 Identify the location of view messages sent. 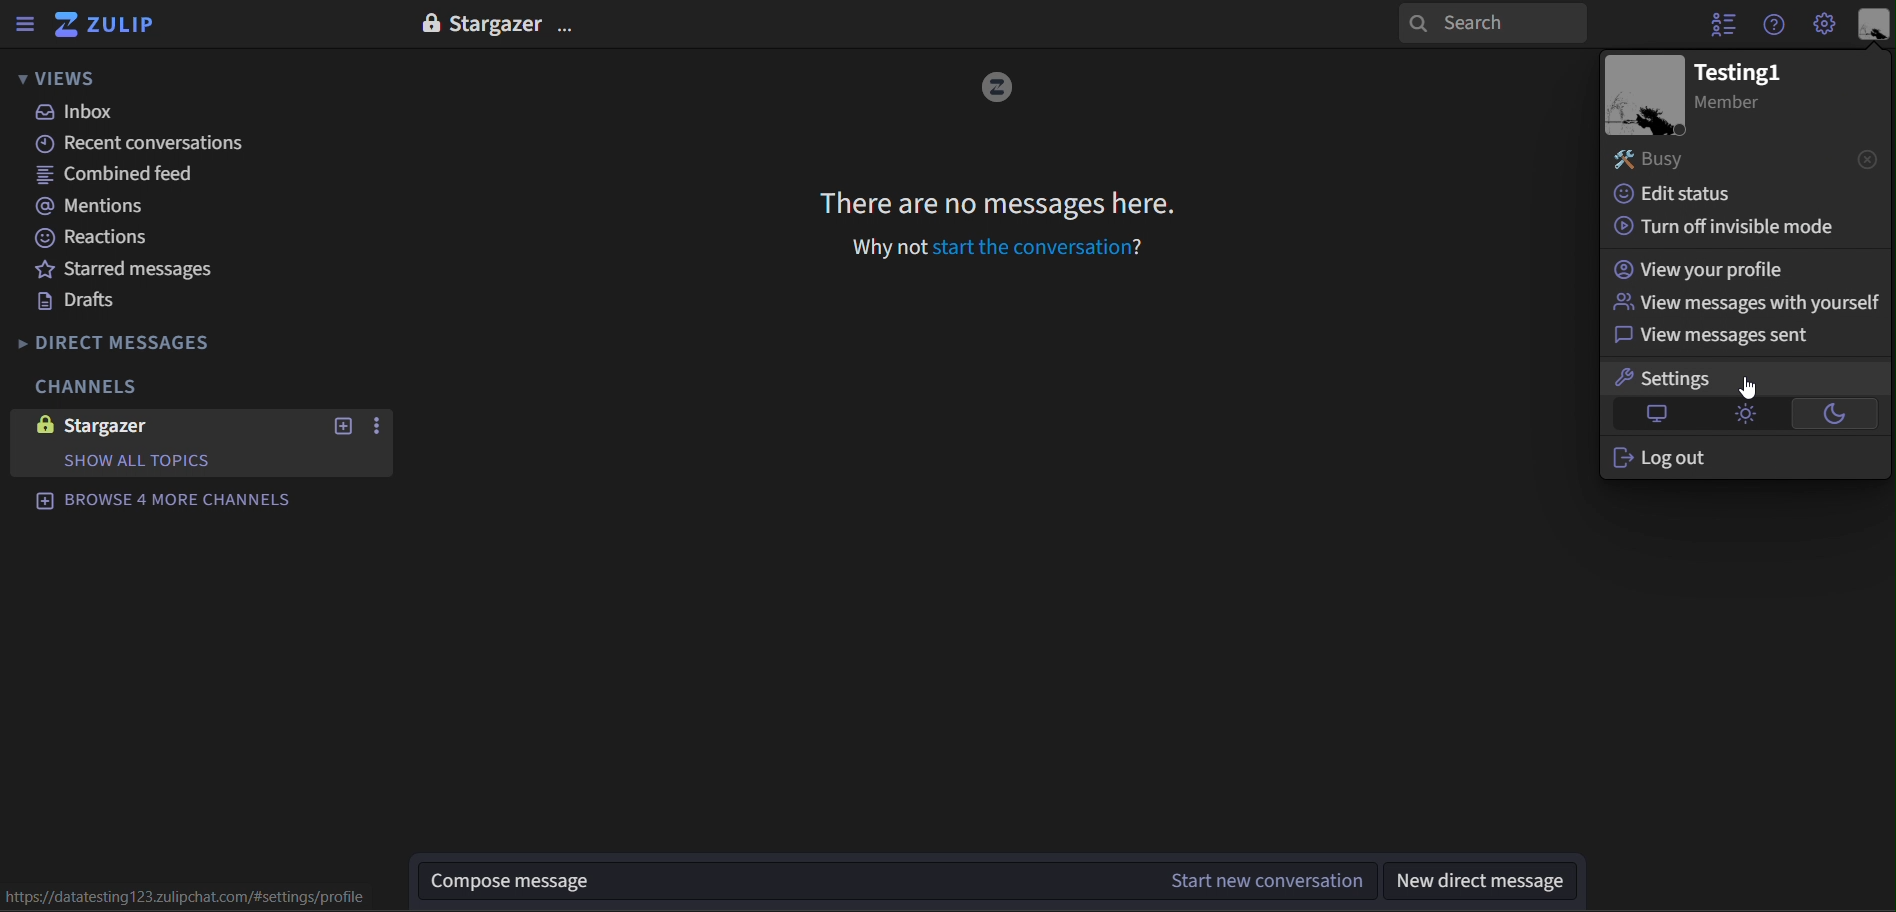
(1721, 334).